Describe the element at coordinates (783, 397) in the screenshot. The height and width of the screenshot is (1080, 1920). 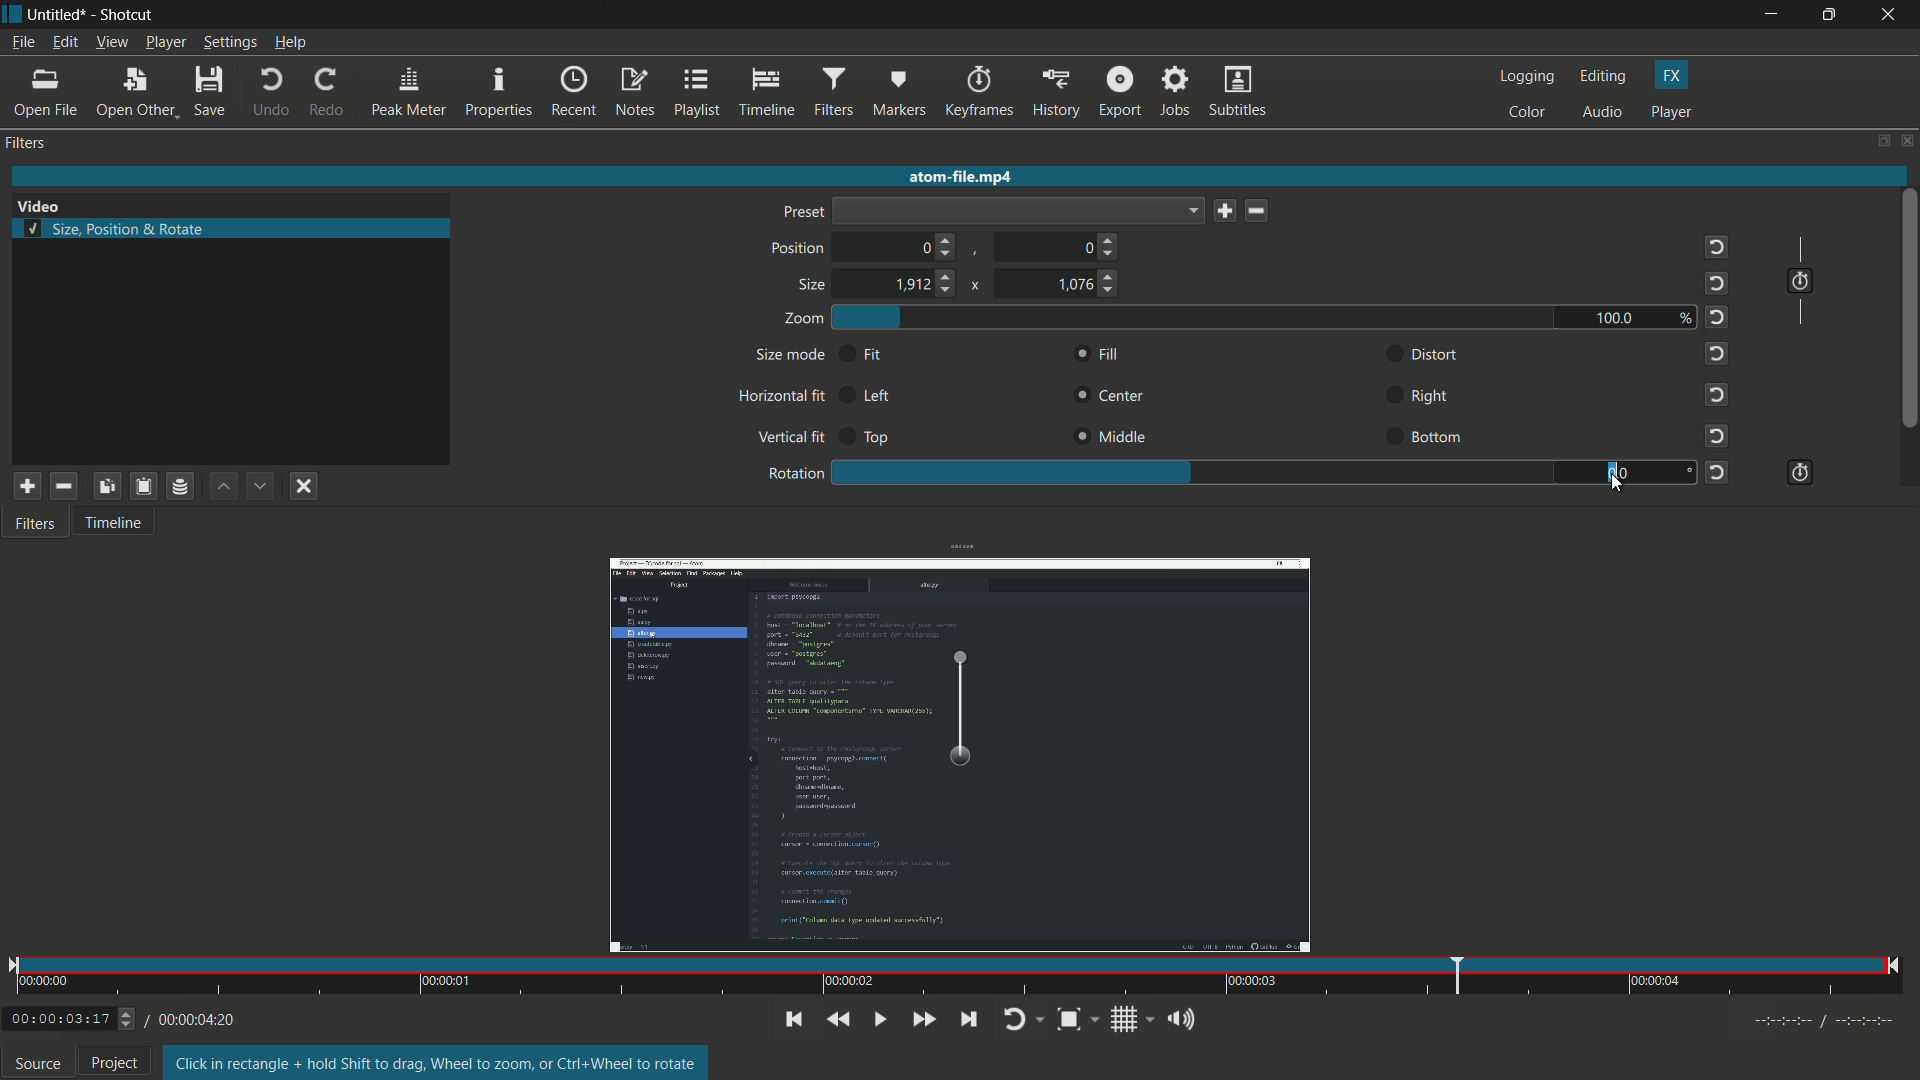
I see `horizontal fit` at that location.